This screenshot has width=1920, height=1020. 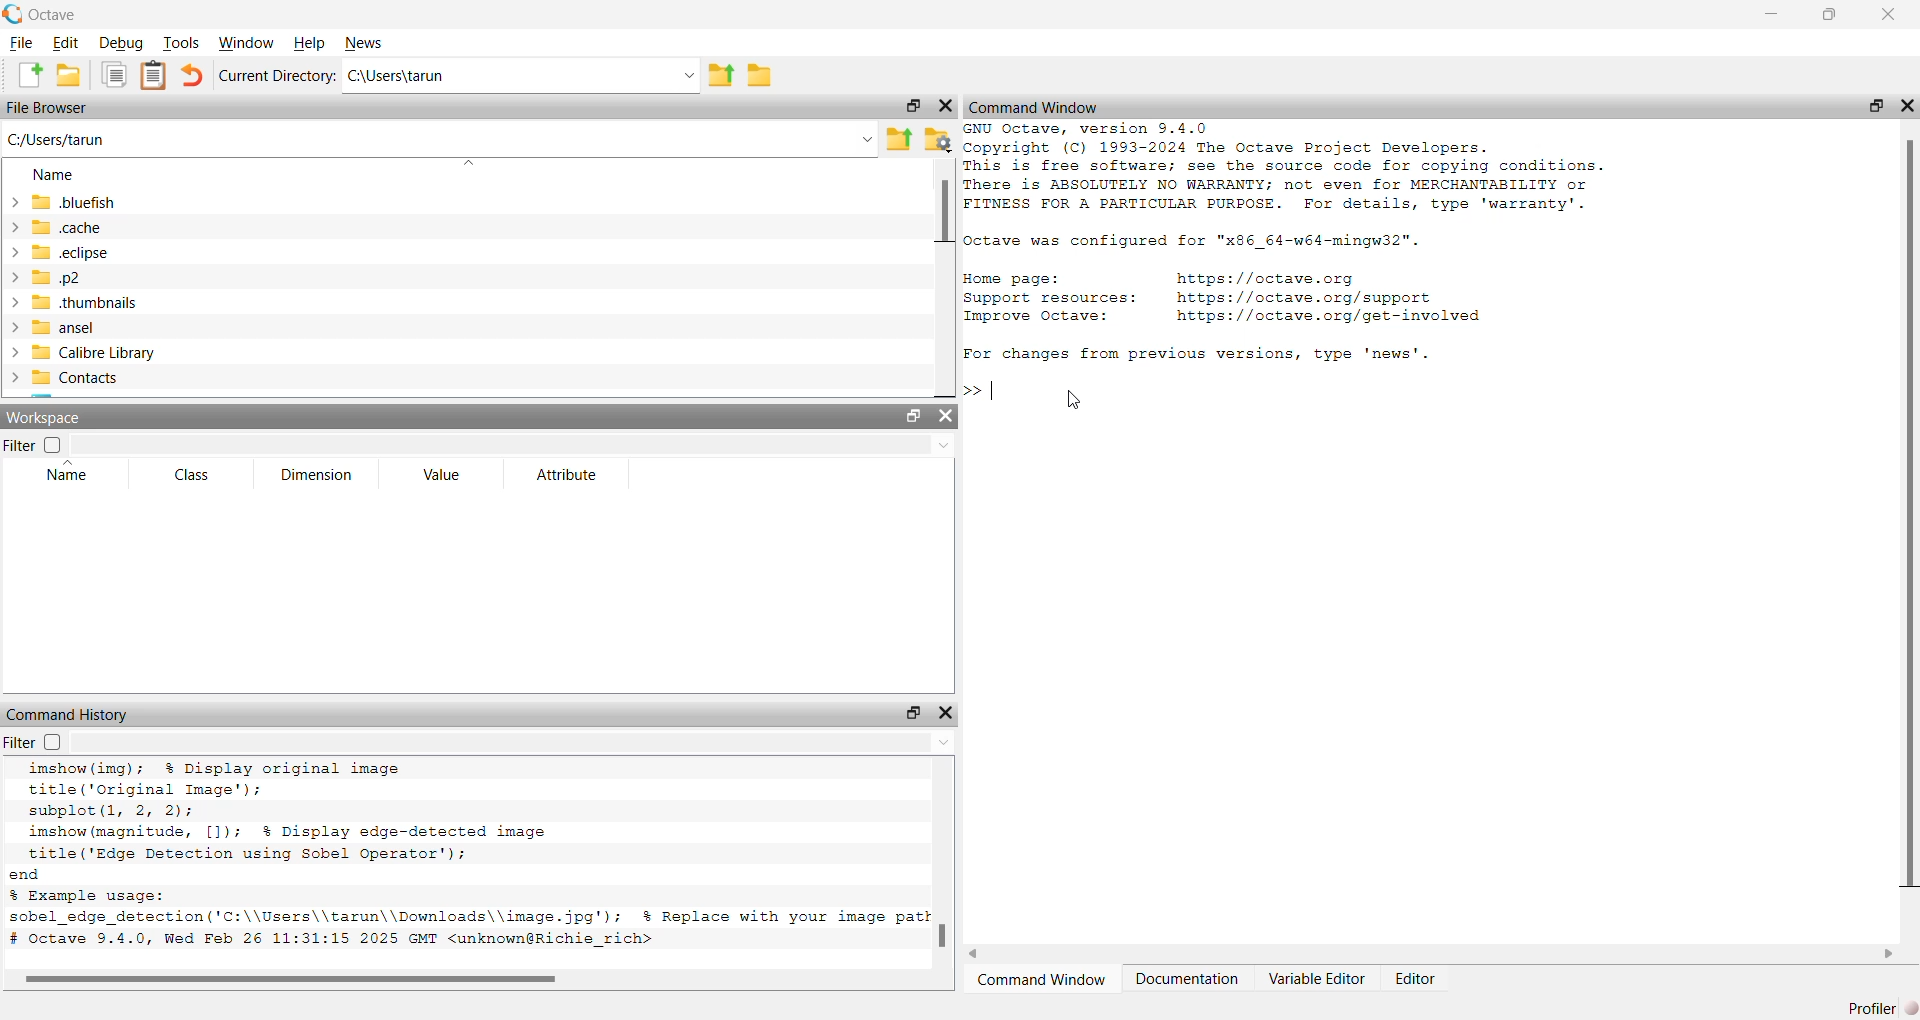 What do you see at coordinates (17, 447) in the screenshot?
I see `Filter` at bounding box center [17, 447].